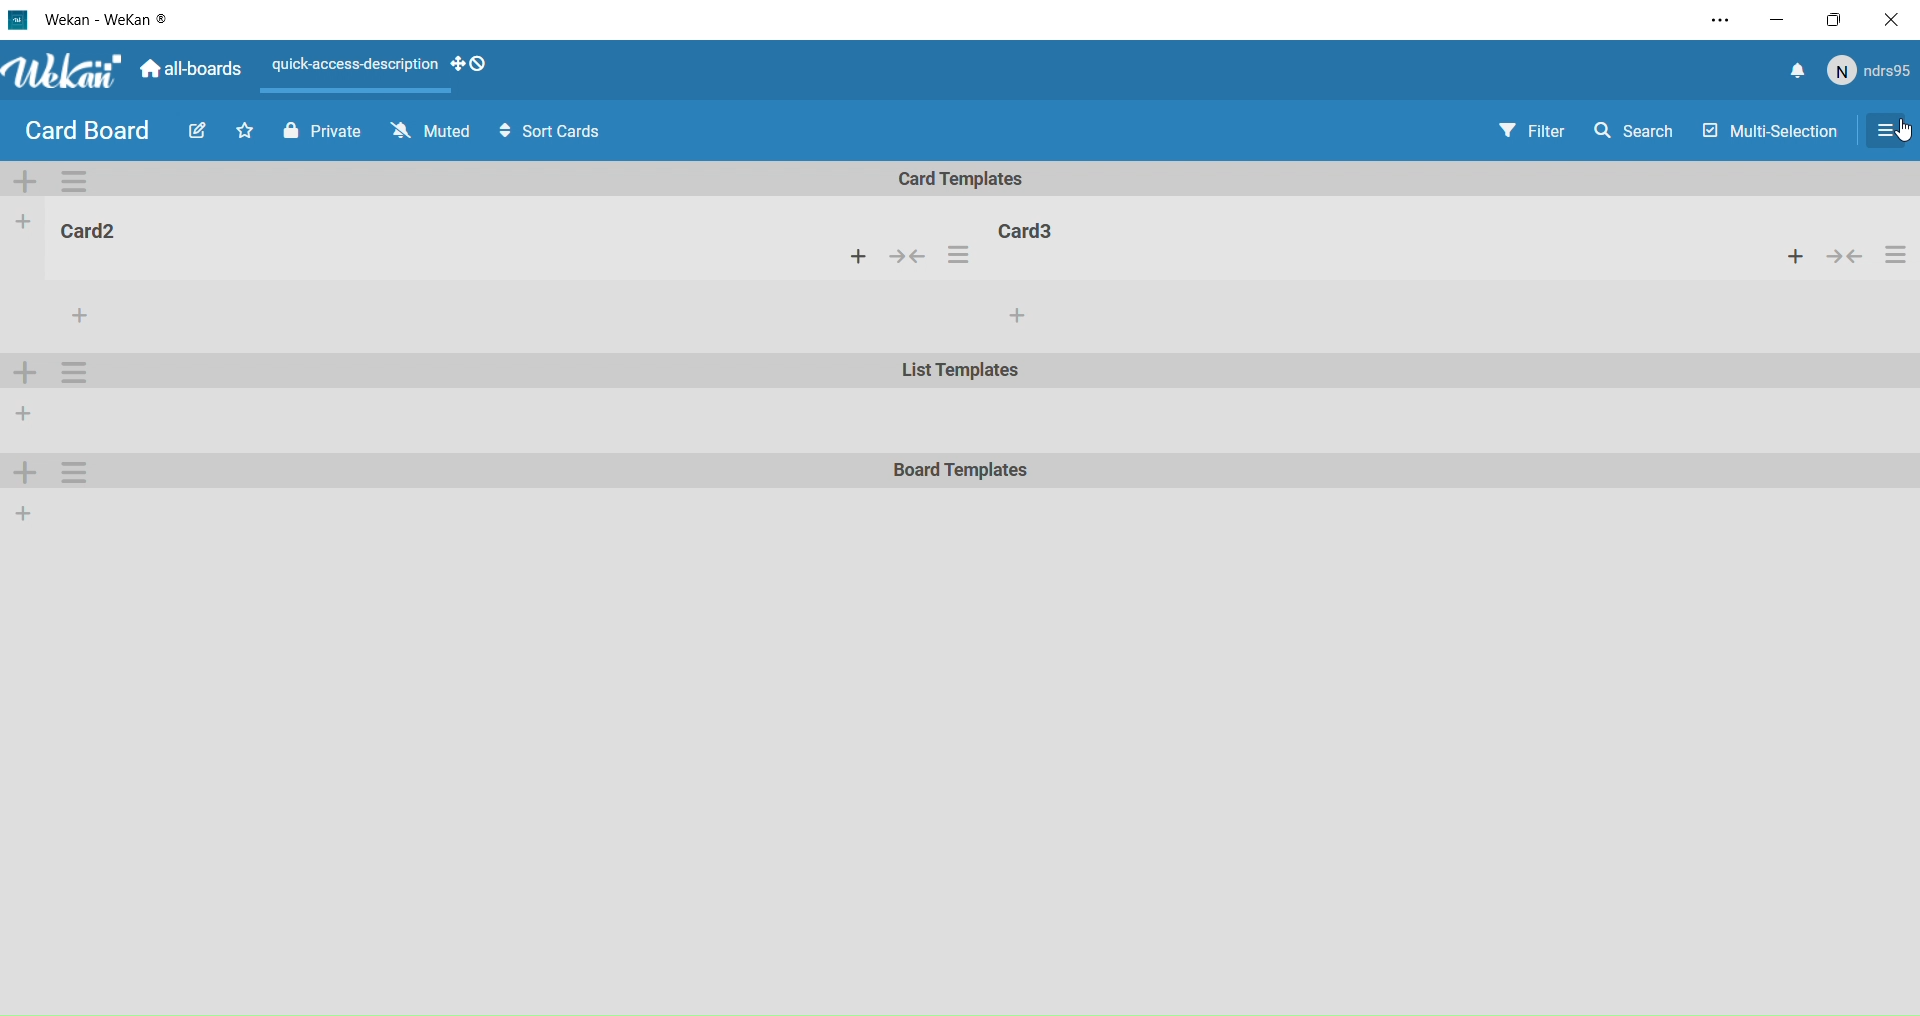 The width and height of the screenshot is (1920, 1016). What do you see at coordinates (242, 130) in the screenshot?
I see `` at bounding box center [242, 130].